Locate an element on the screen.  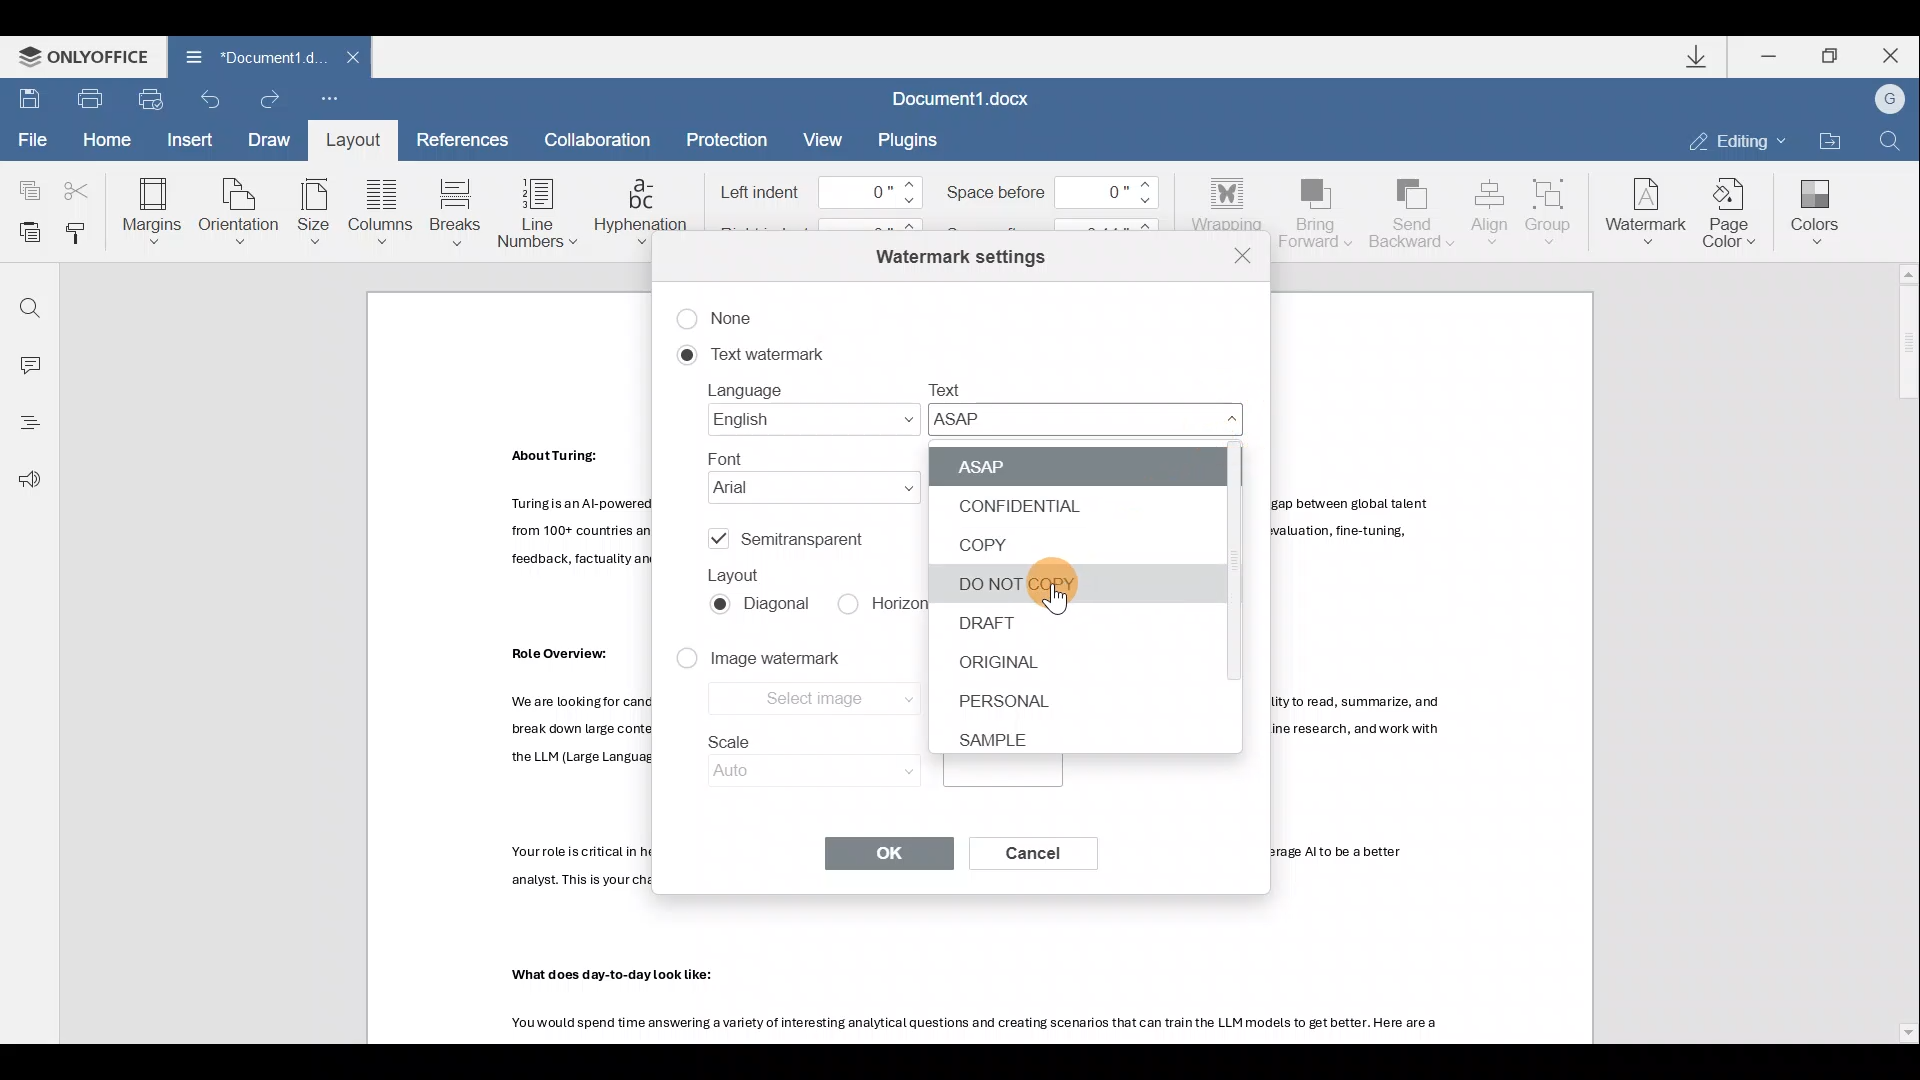
Horizontal is located at coordinates (886, 602).